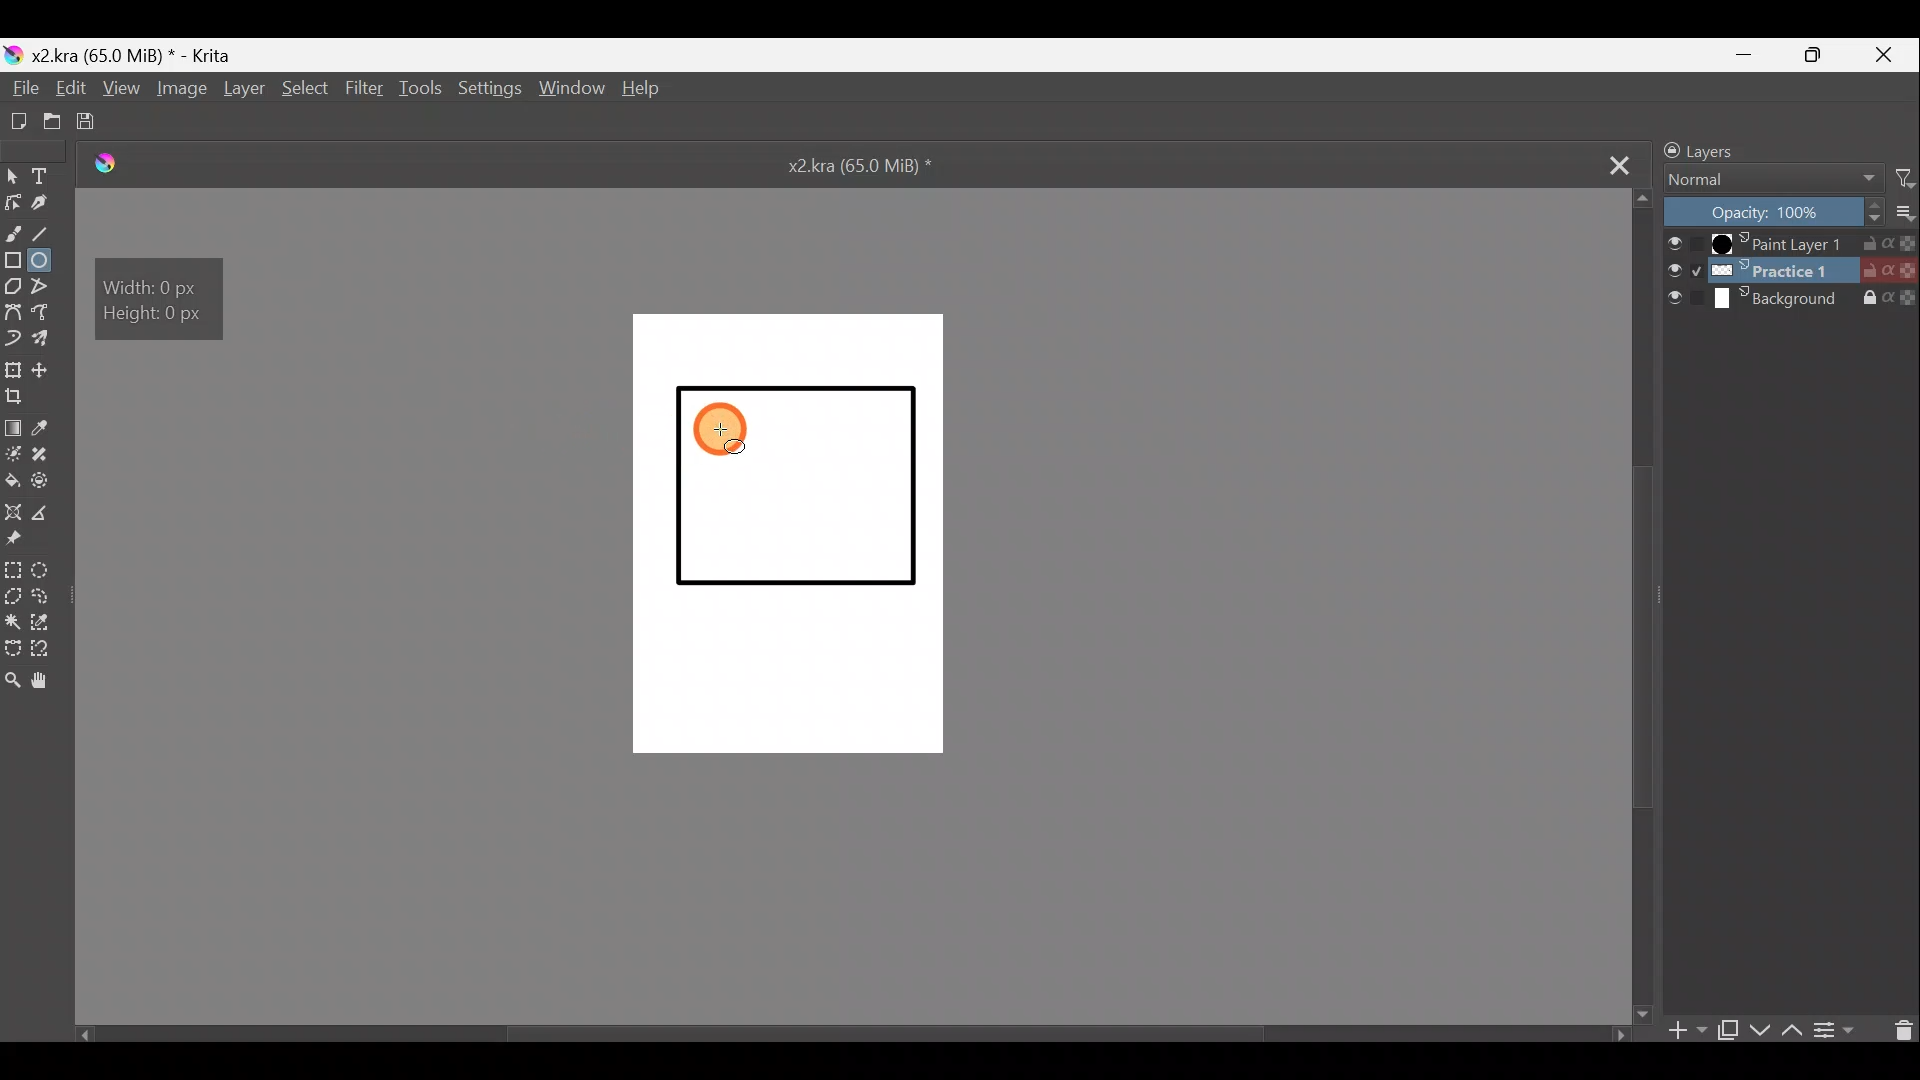 Image resolution: width=1920 pixels, height=1080 pixels. What do you see at coordinates (12, 53) in the screenshot?
I see `Krita logo` at bounding box center [12, 53].